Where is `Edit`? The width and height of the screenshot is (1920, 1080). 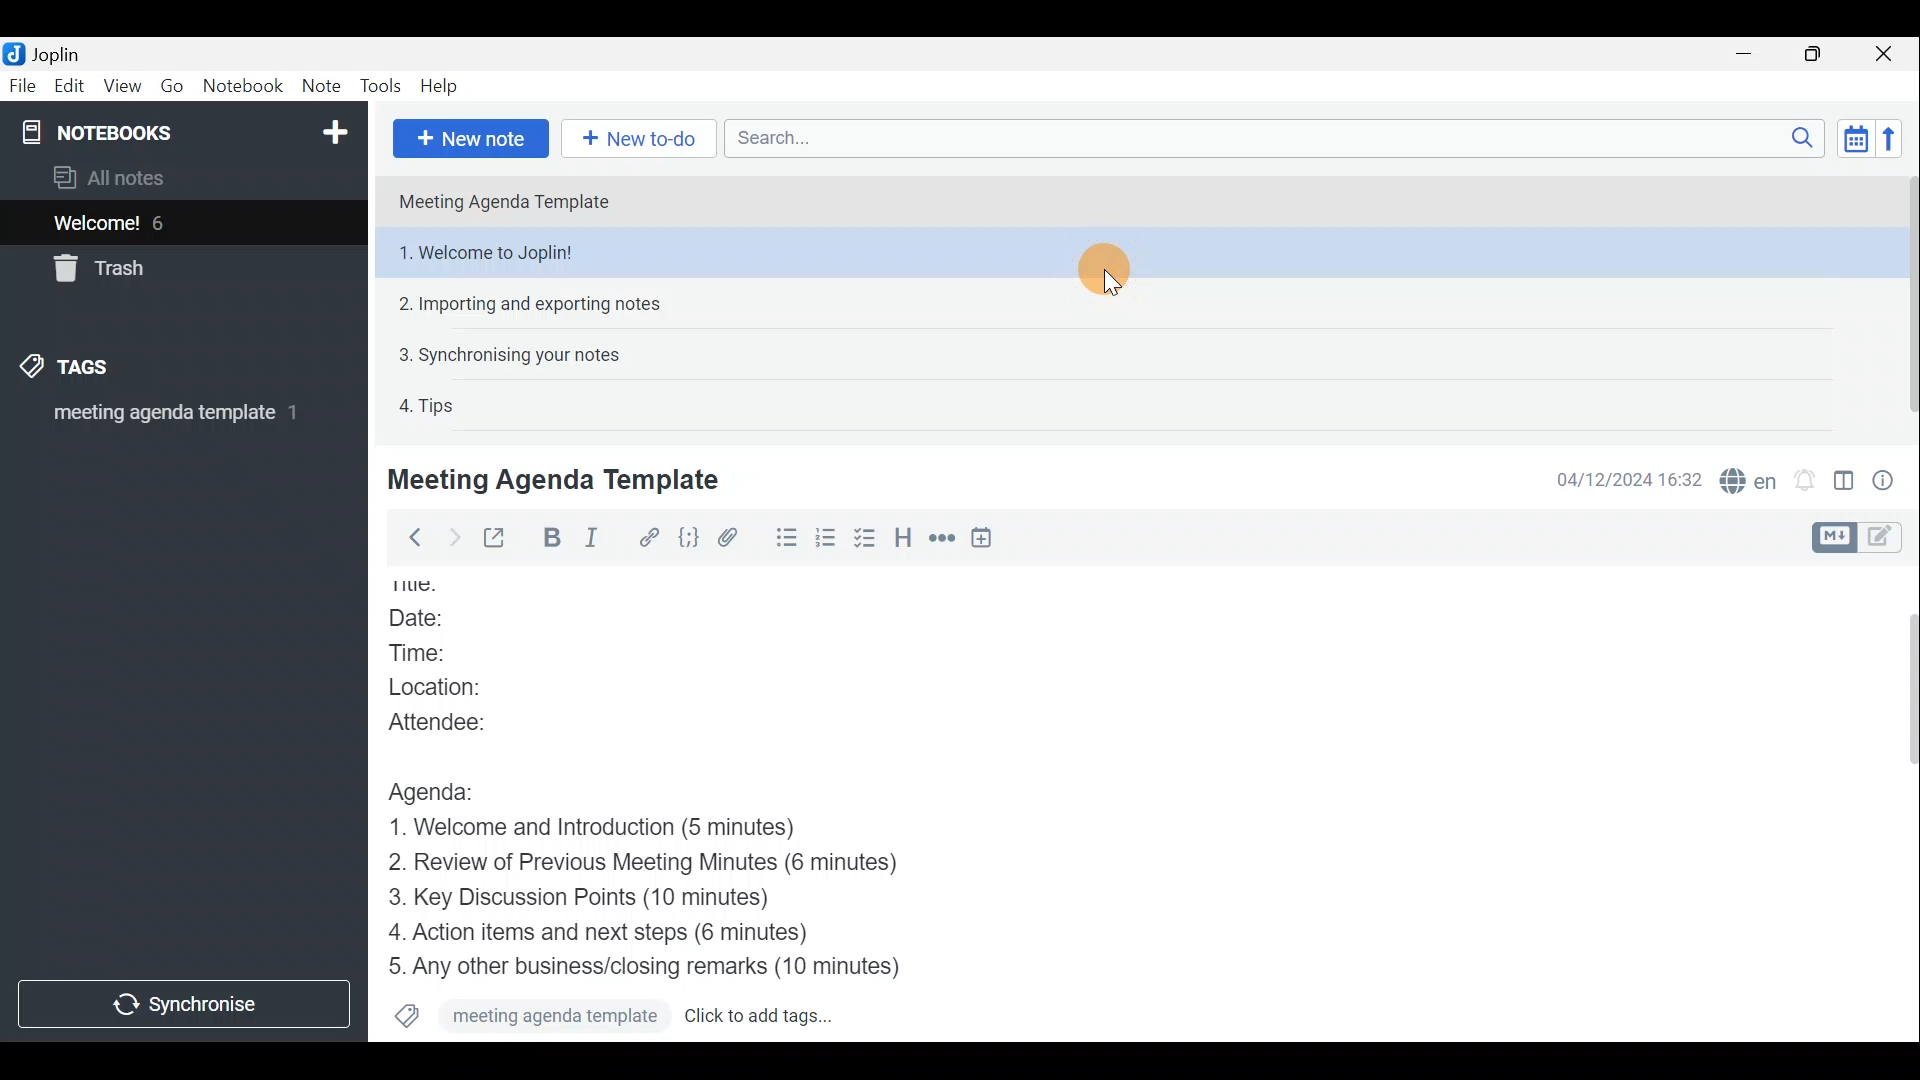 Edit is located at coordinates (70, 88).